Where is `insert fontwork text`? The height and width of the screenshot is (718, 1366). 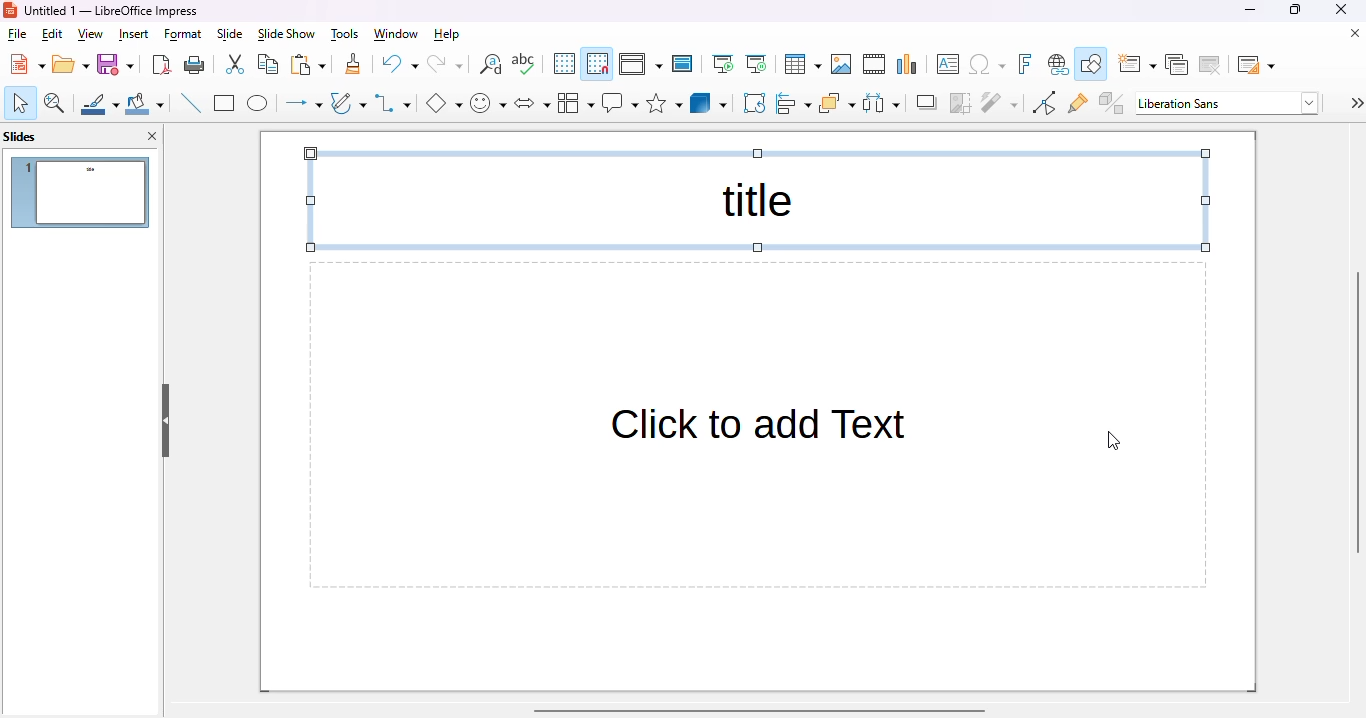 insert fontwork text is located at coordinates (1026, 63).